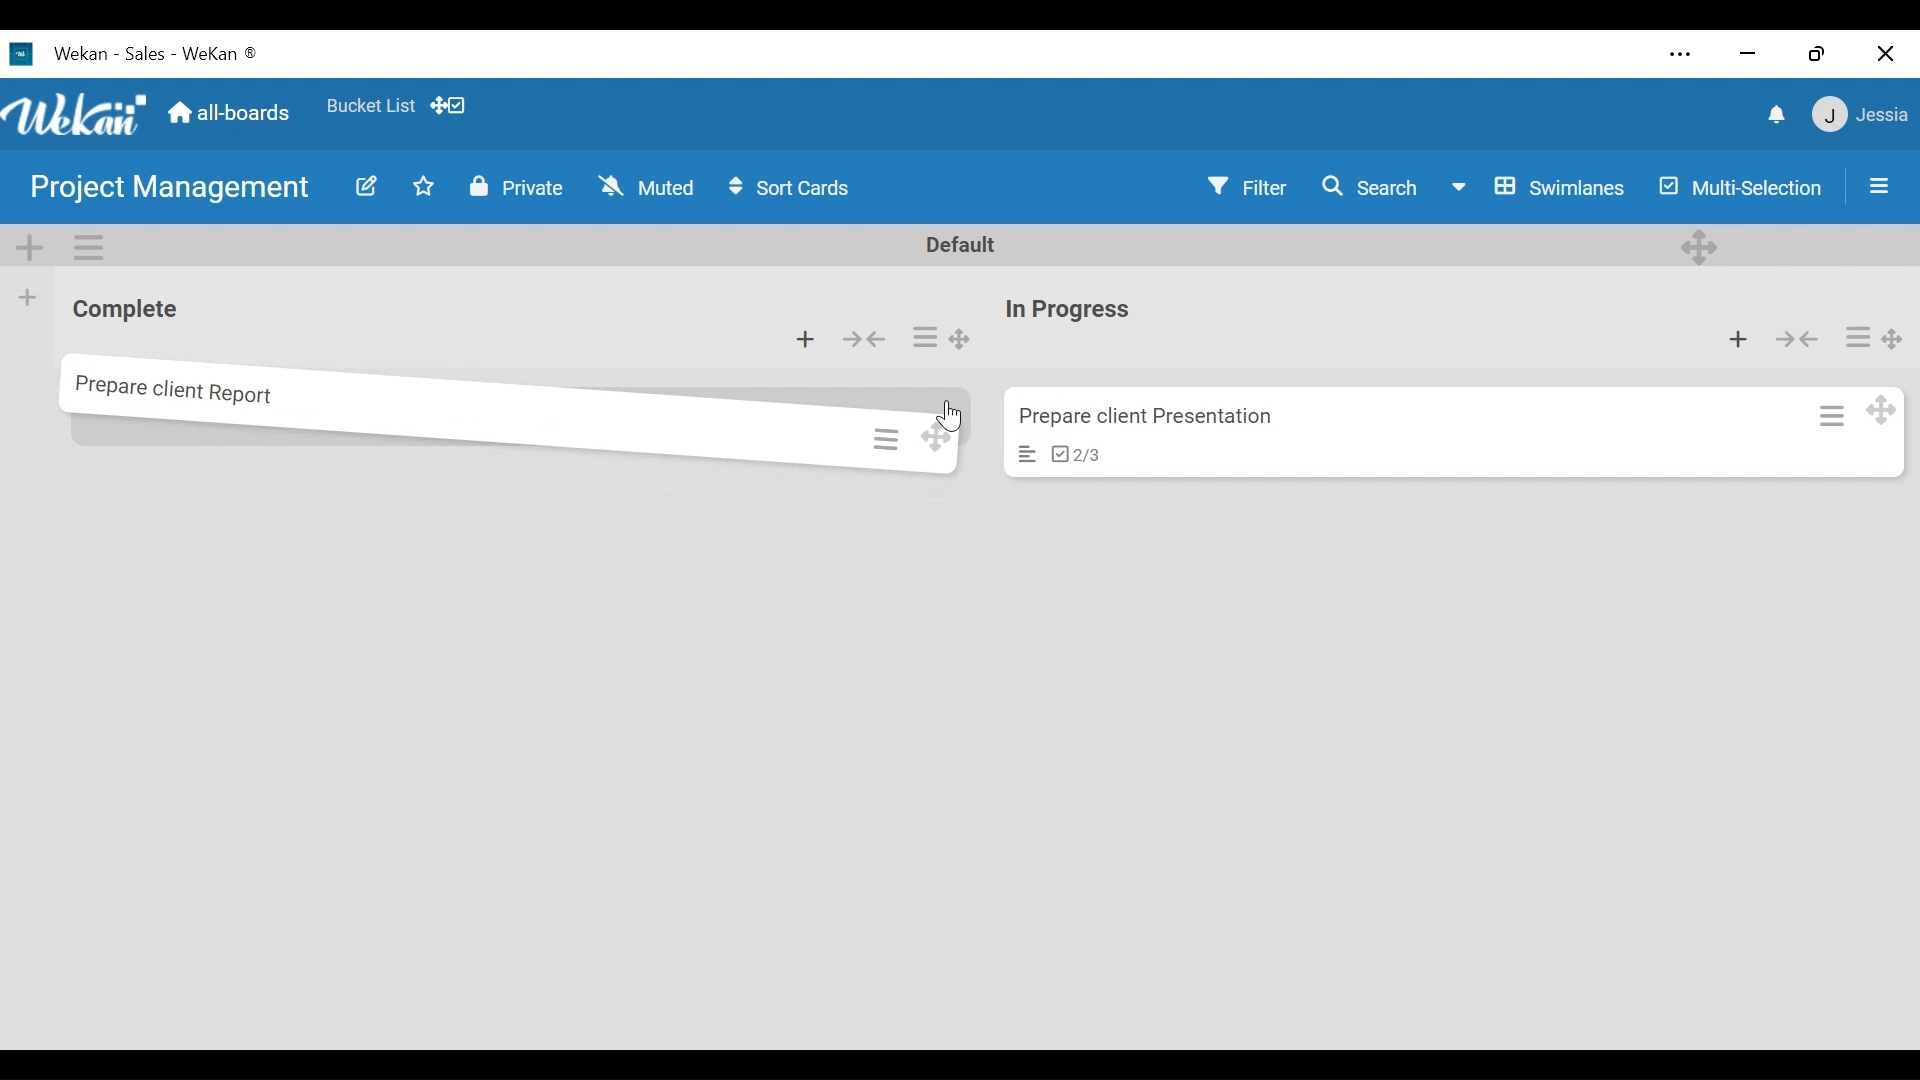 This screenshot has height=1080, width=1920. Describe the element at coordinates (1769, 113) in the screenshot. I see `notifications` at that location.